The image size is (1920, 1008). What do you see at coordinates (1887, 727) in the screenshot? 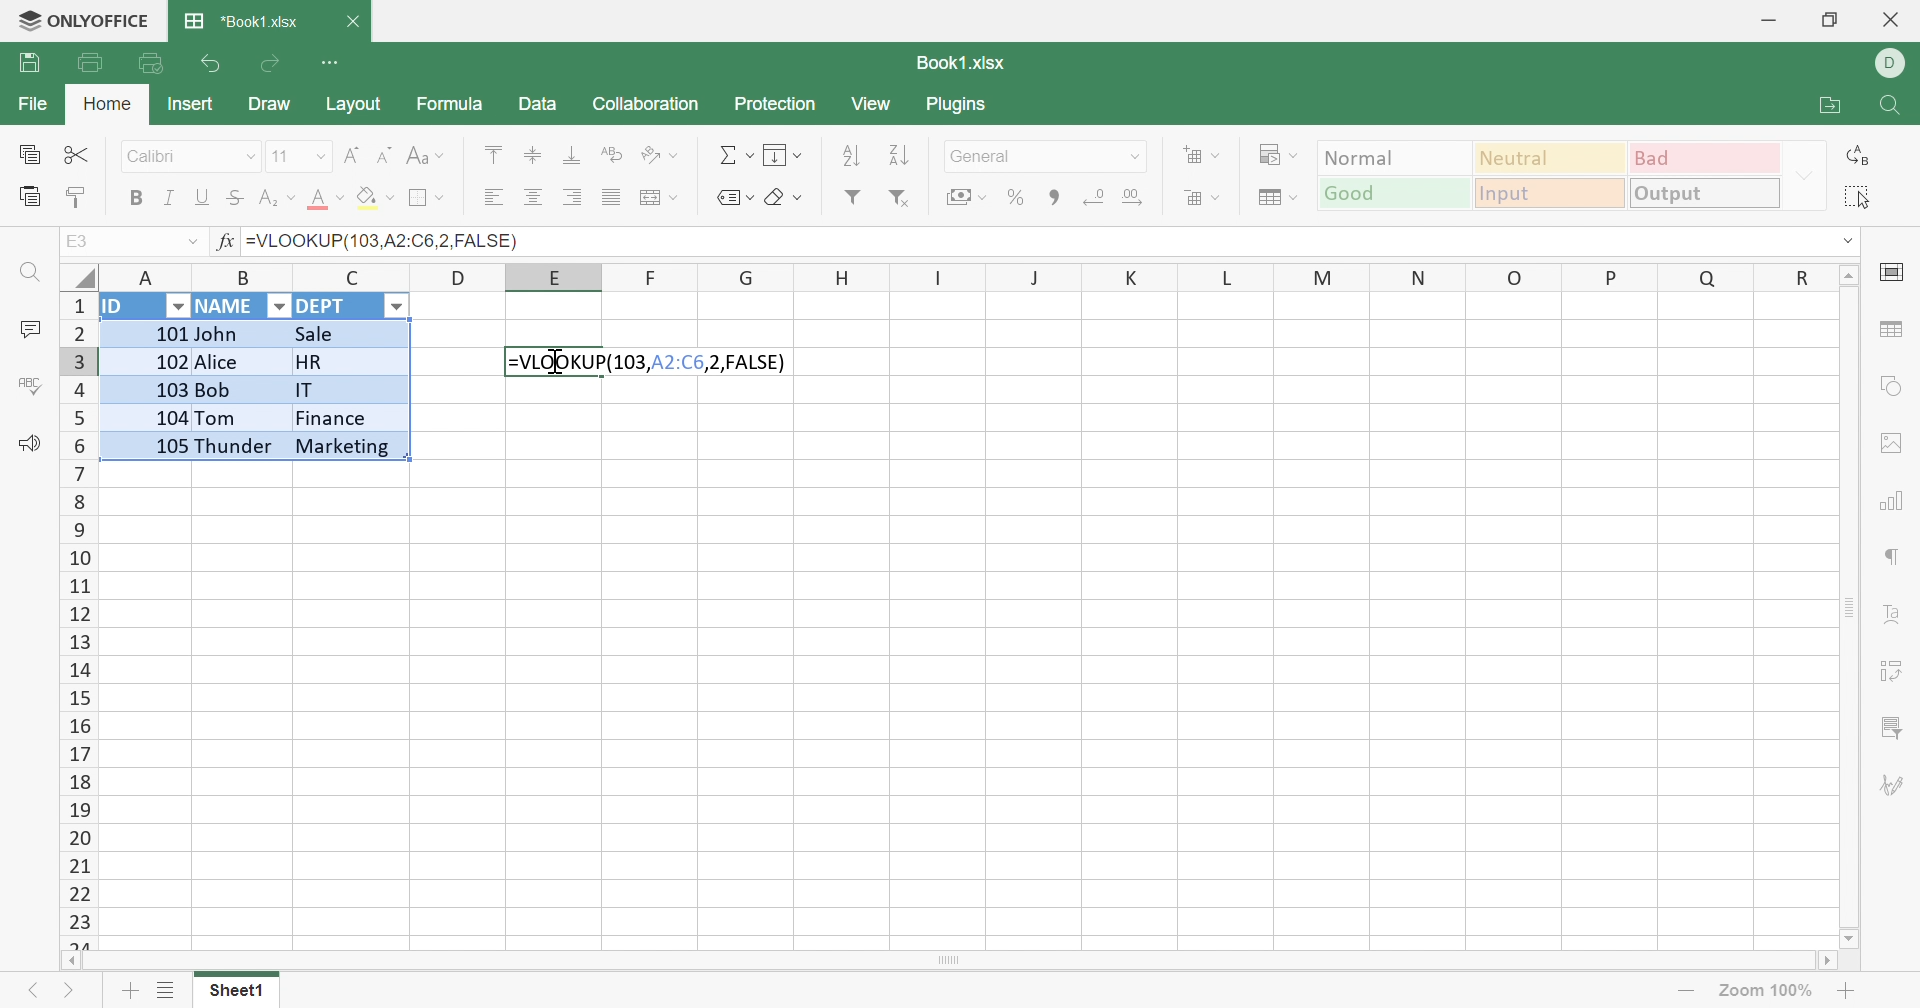
I see `Slicer settings` at bounding box center [1887, 727].